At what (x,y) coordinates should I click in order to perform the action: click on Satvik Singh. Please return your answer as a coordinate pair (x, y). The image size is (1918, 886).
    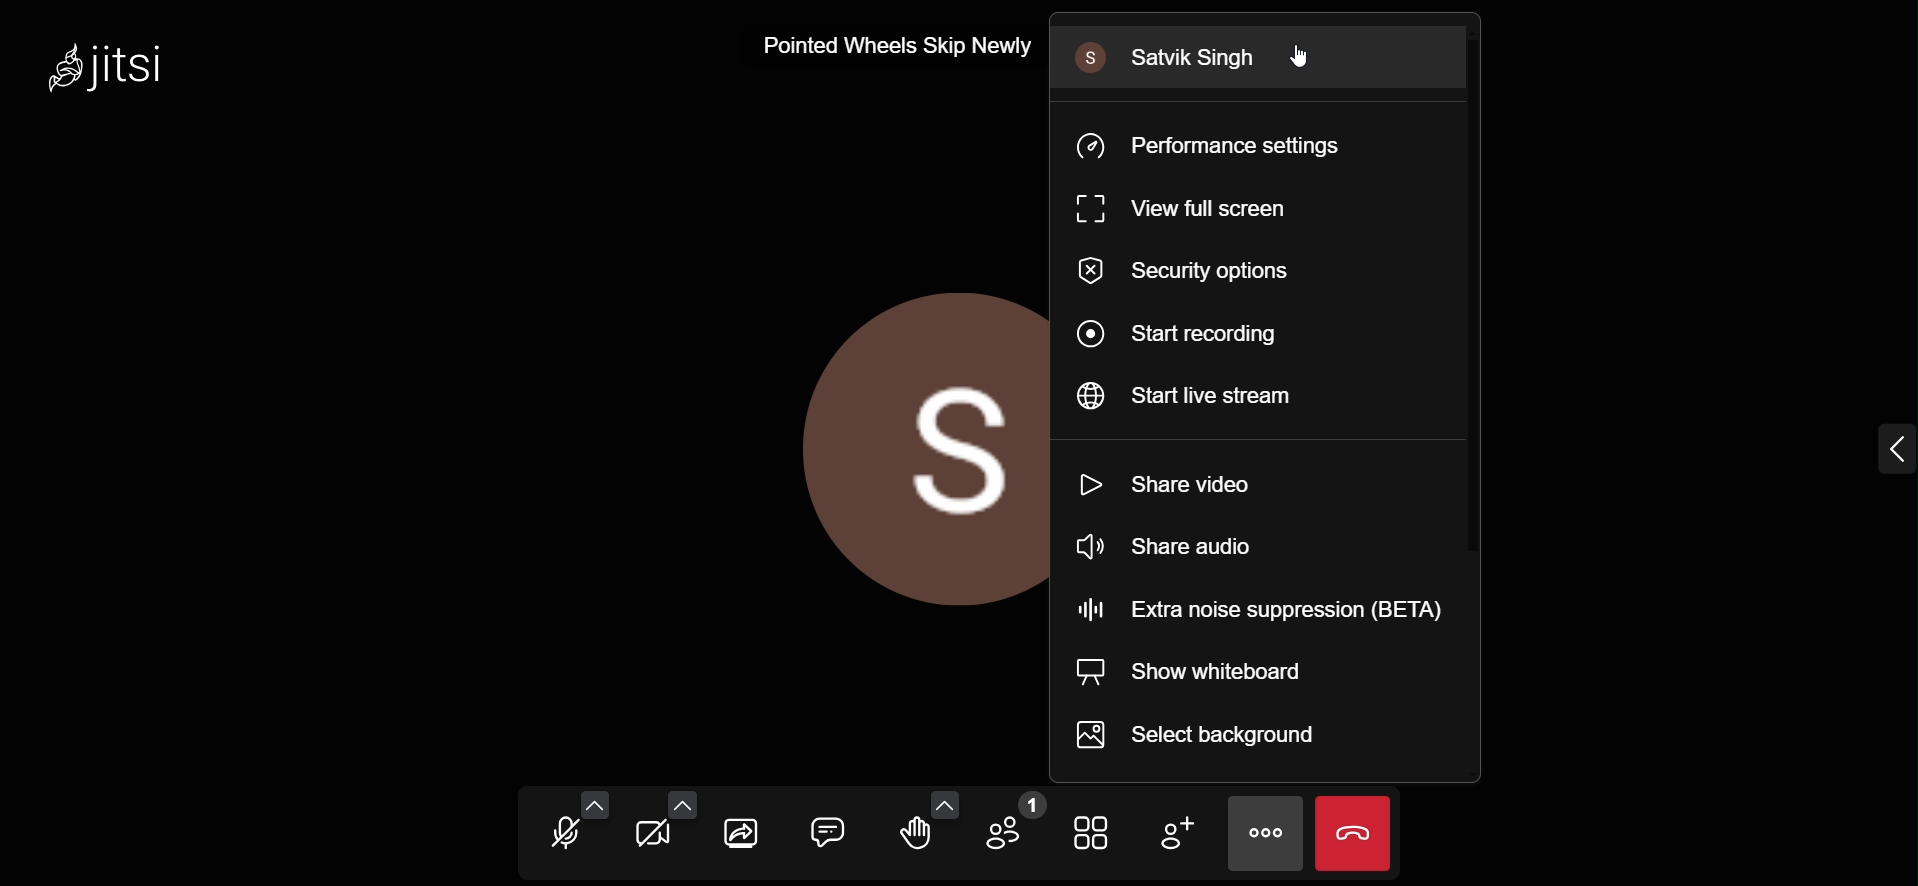
    Looking at the image, I should click on (1206, 61).